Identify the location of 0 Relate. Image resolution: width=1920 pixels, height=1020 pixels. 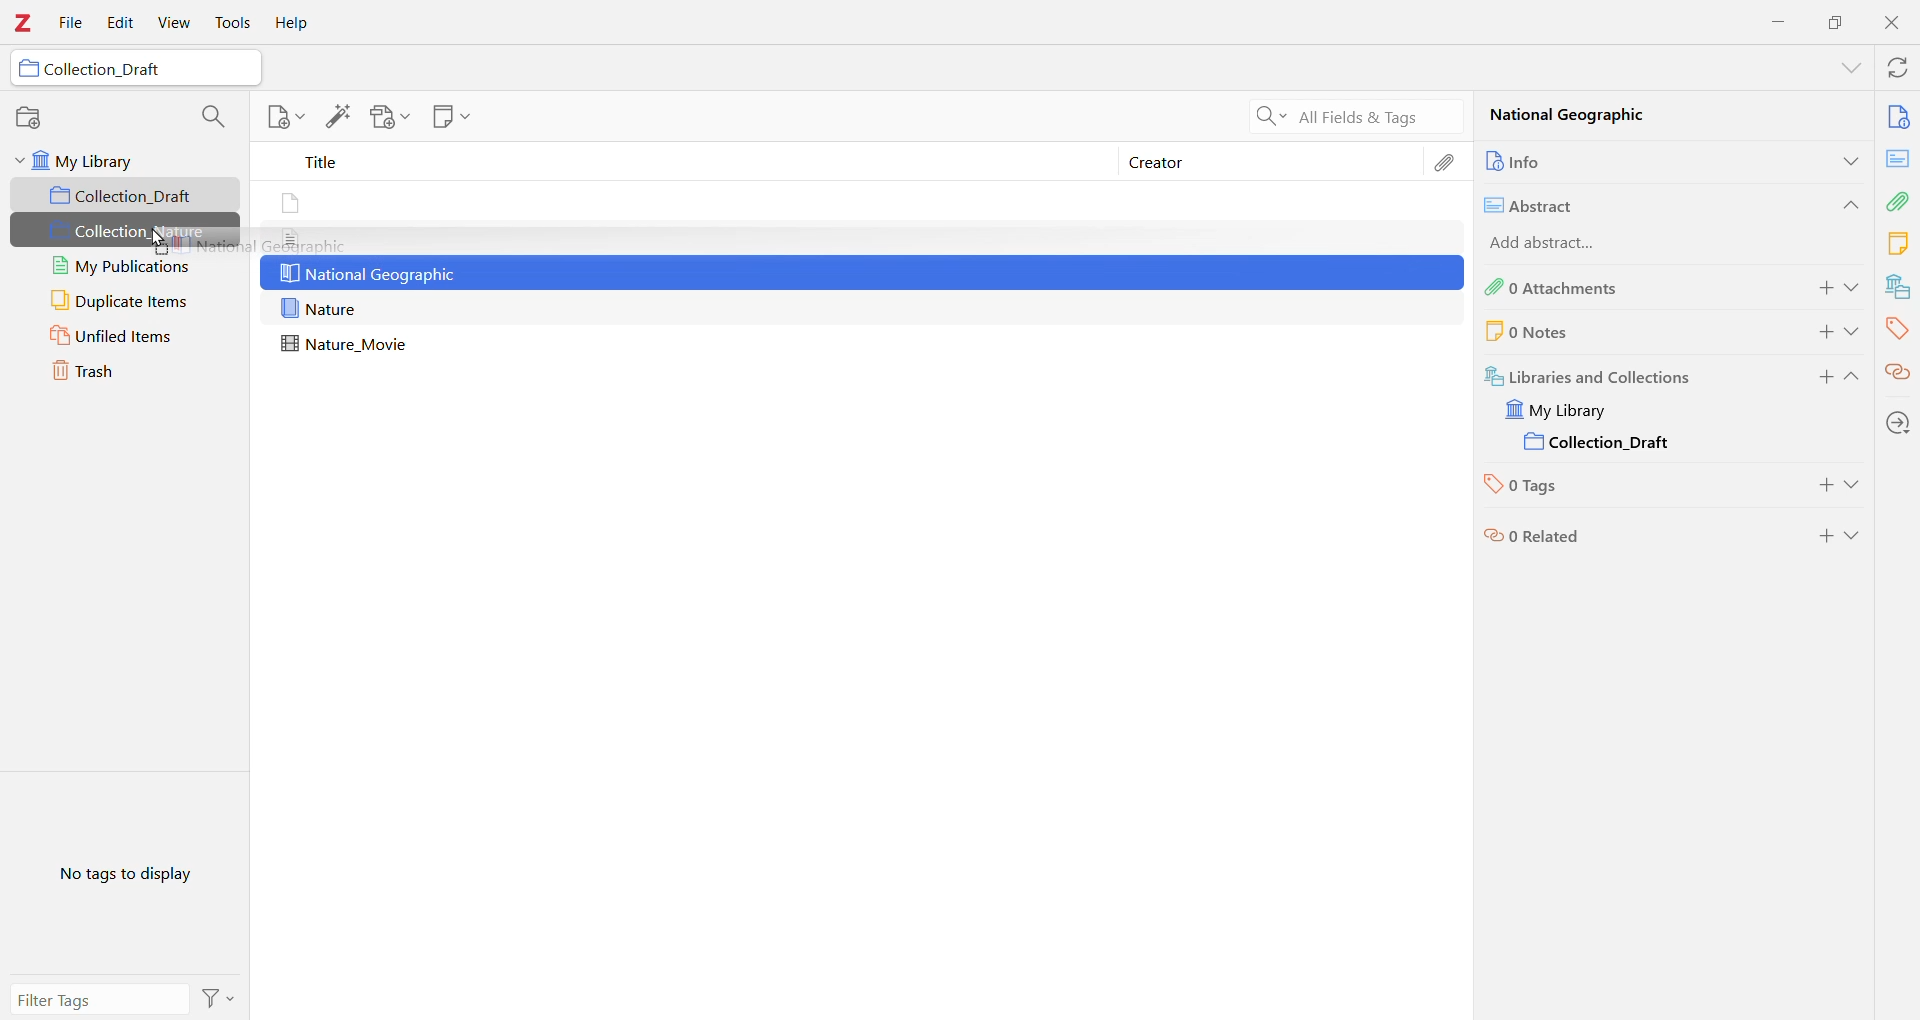
(1628, 536).